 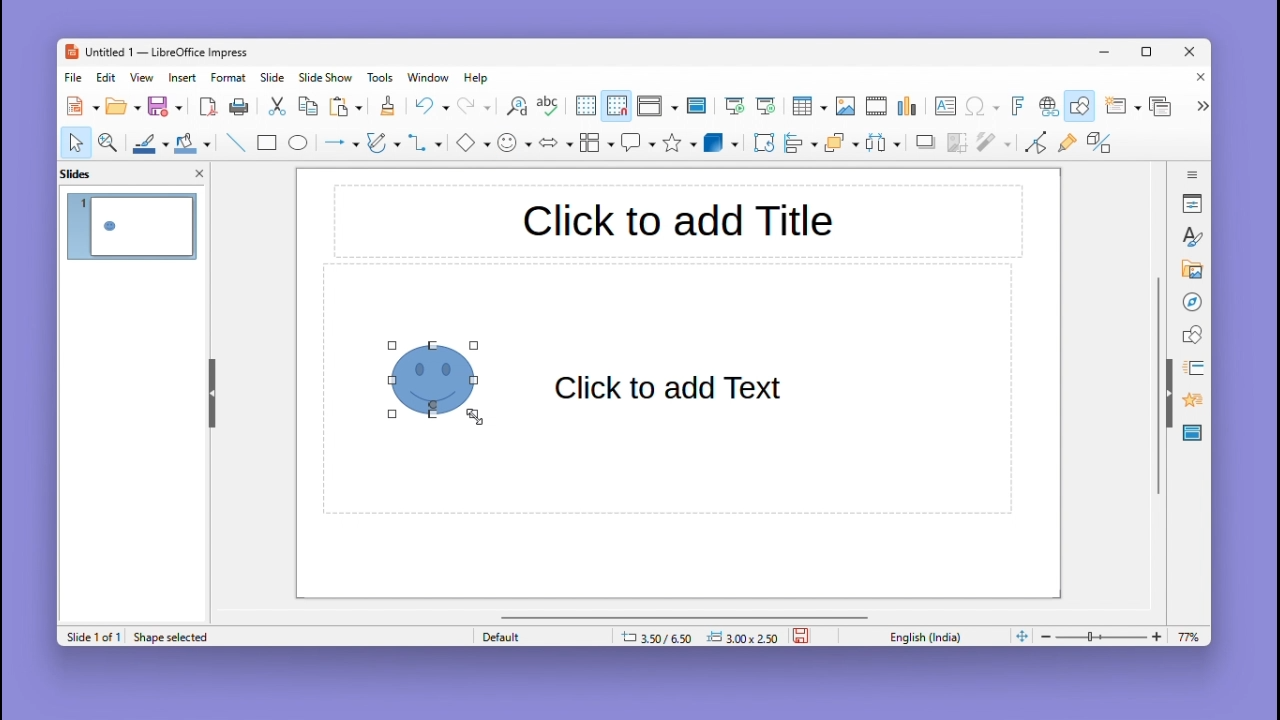 What do you see at coordinates (166, 106) in the screenshot?
I see `Save` at bounding box center [166, 106].